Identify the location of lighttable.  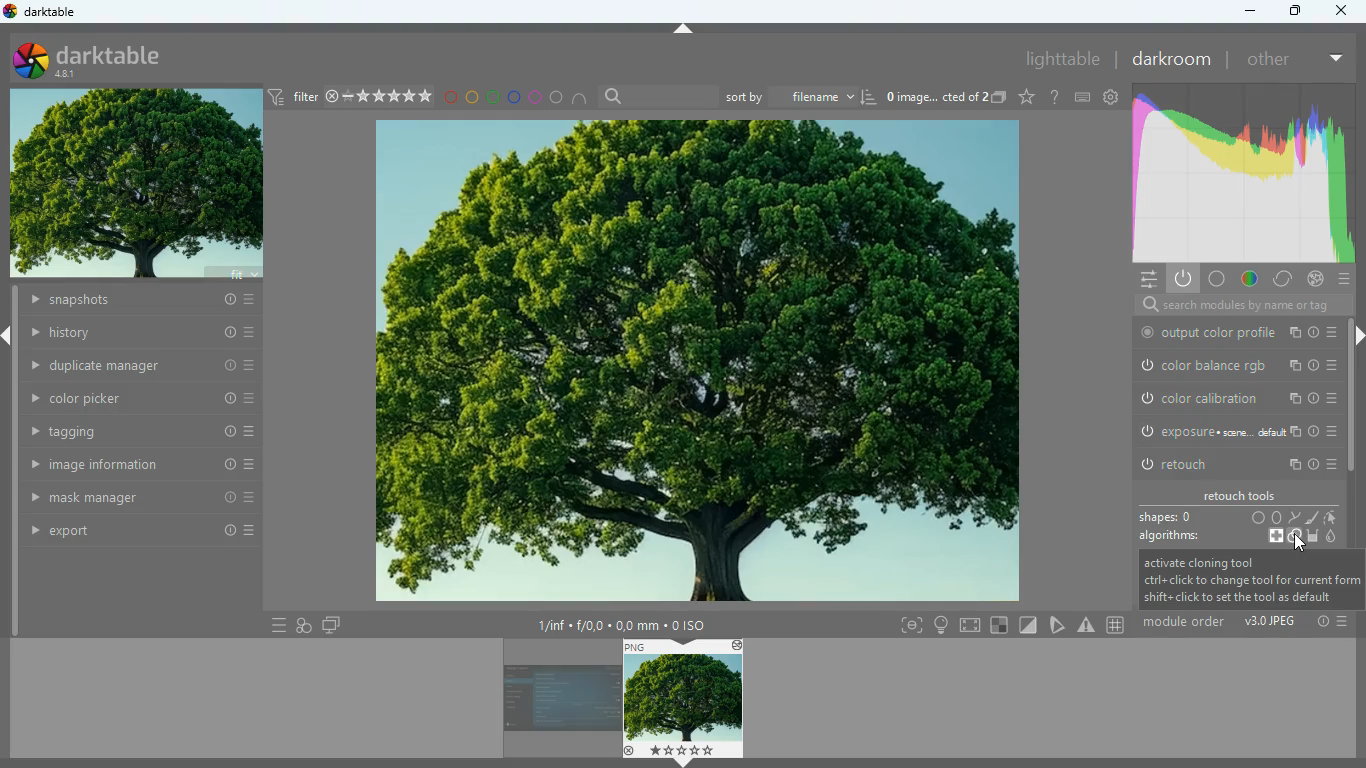
(1044, 60).